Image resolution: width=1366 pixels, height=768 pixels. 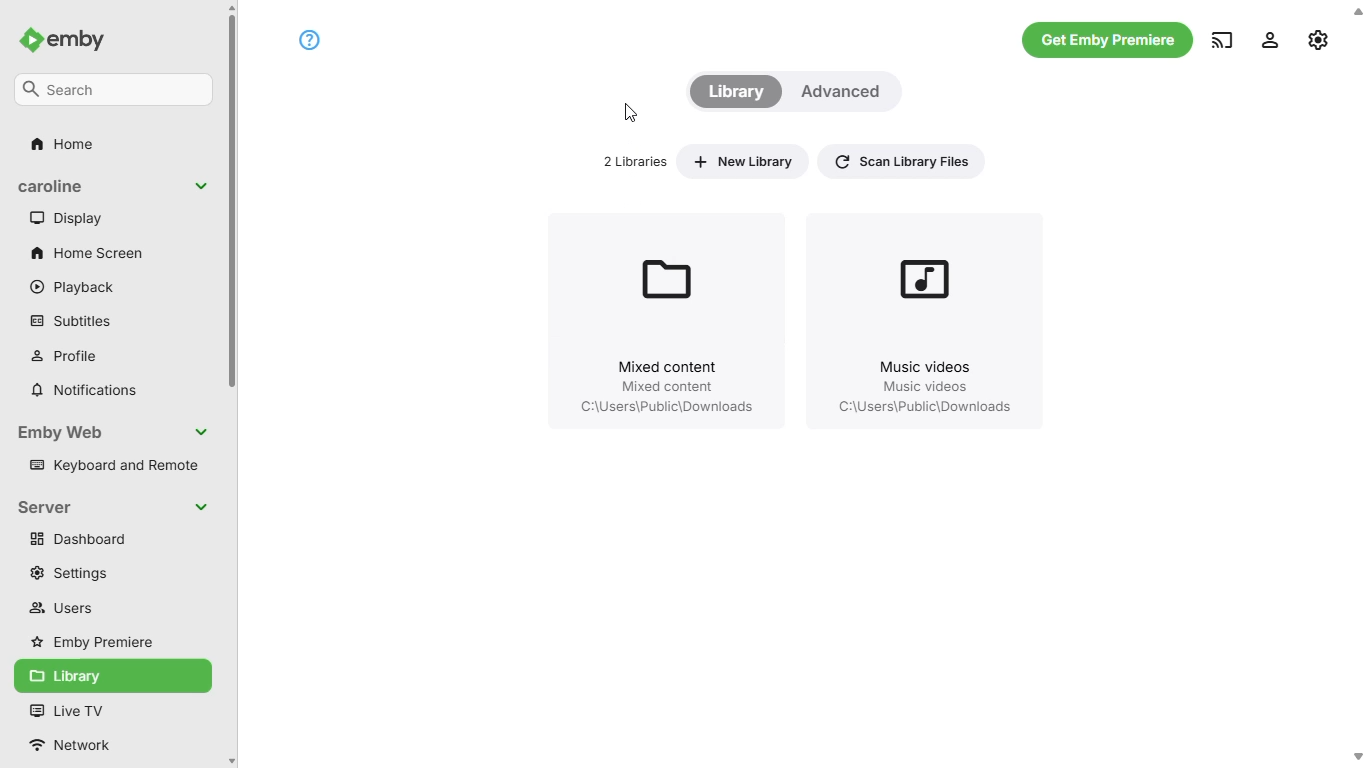 What do you see at coordinates (80, 744) in the screenshot?
I see `network` at bounding box center [80, 744].